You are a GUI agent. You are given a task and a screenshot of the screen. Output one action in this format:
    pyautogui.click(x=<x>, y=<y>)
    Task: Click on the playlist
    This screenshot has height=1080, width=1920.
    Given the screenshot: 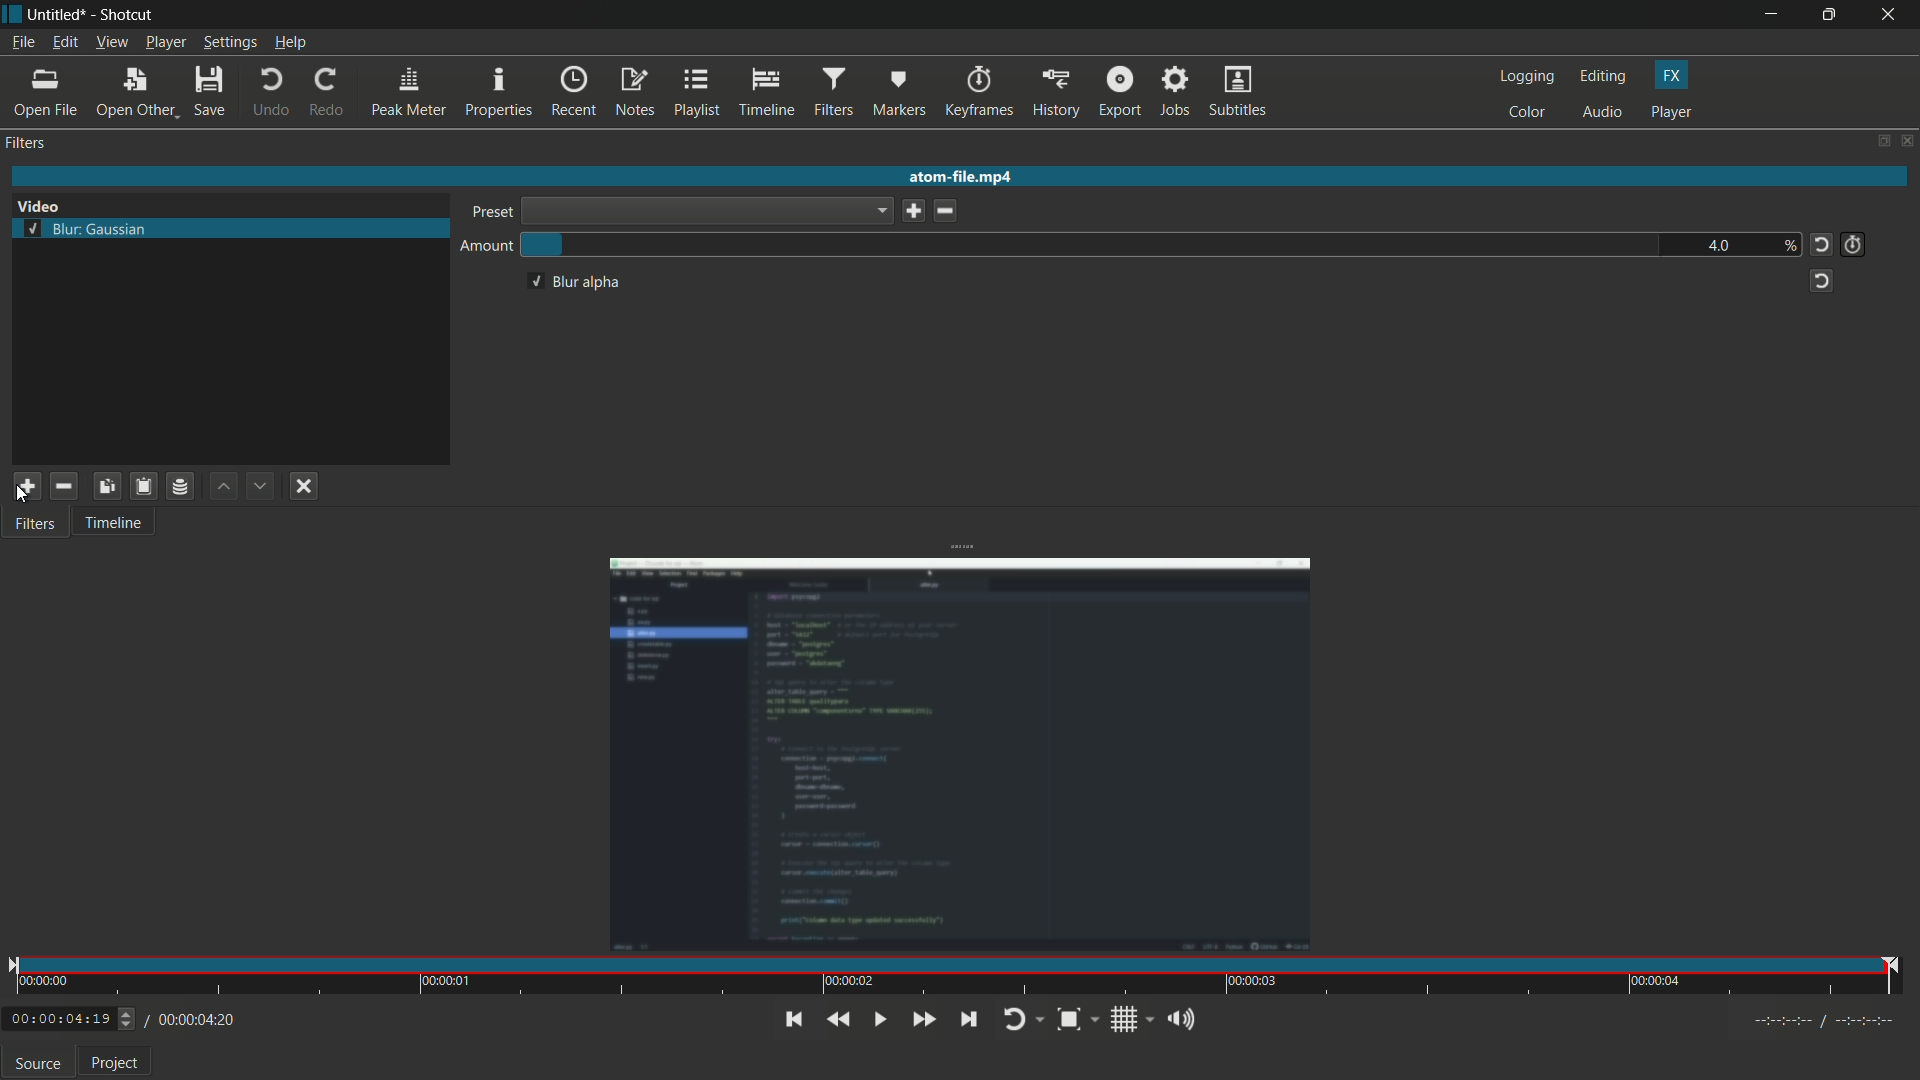 What is the action you would take?
    pyautogui.click(x=695, y=91)
    